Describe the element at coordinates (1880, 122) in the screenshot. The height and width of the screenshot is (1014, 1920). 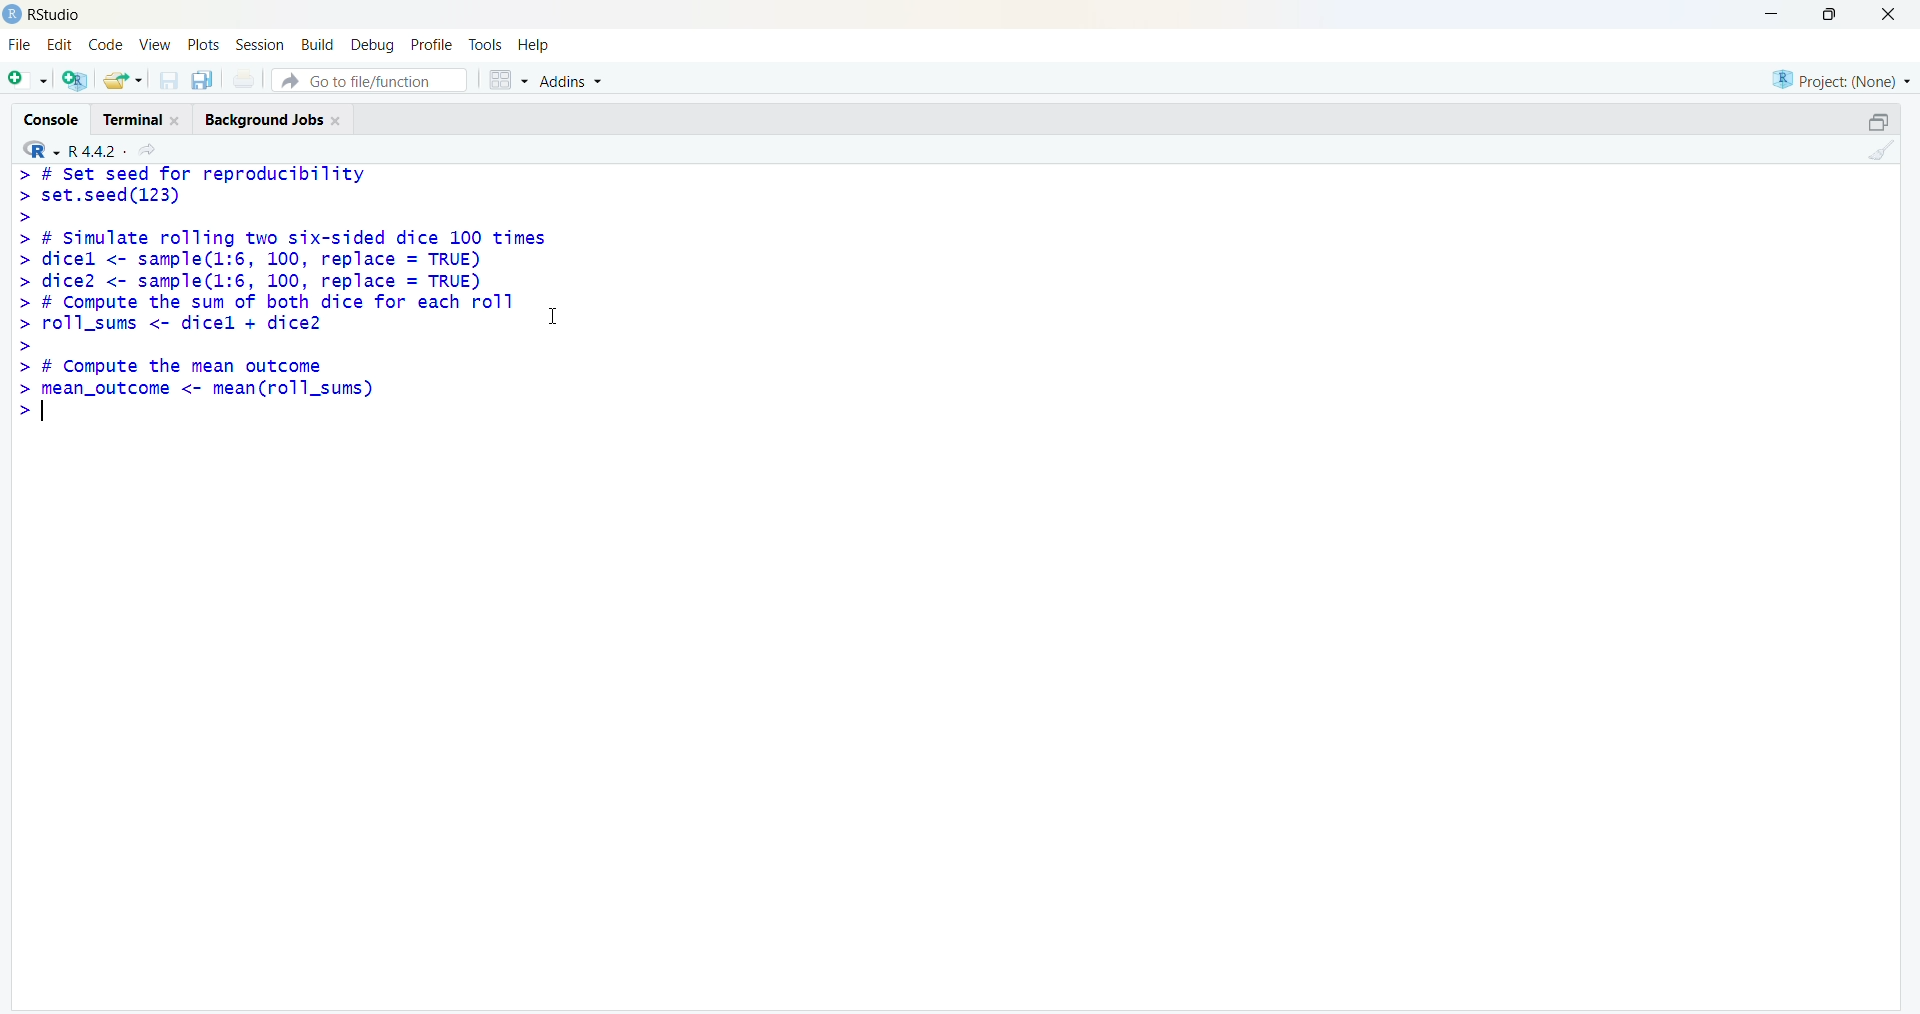
I see `open in separate window` at that location.